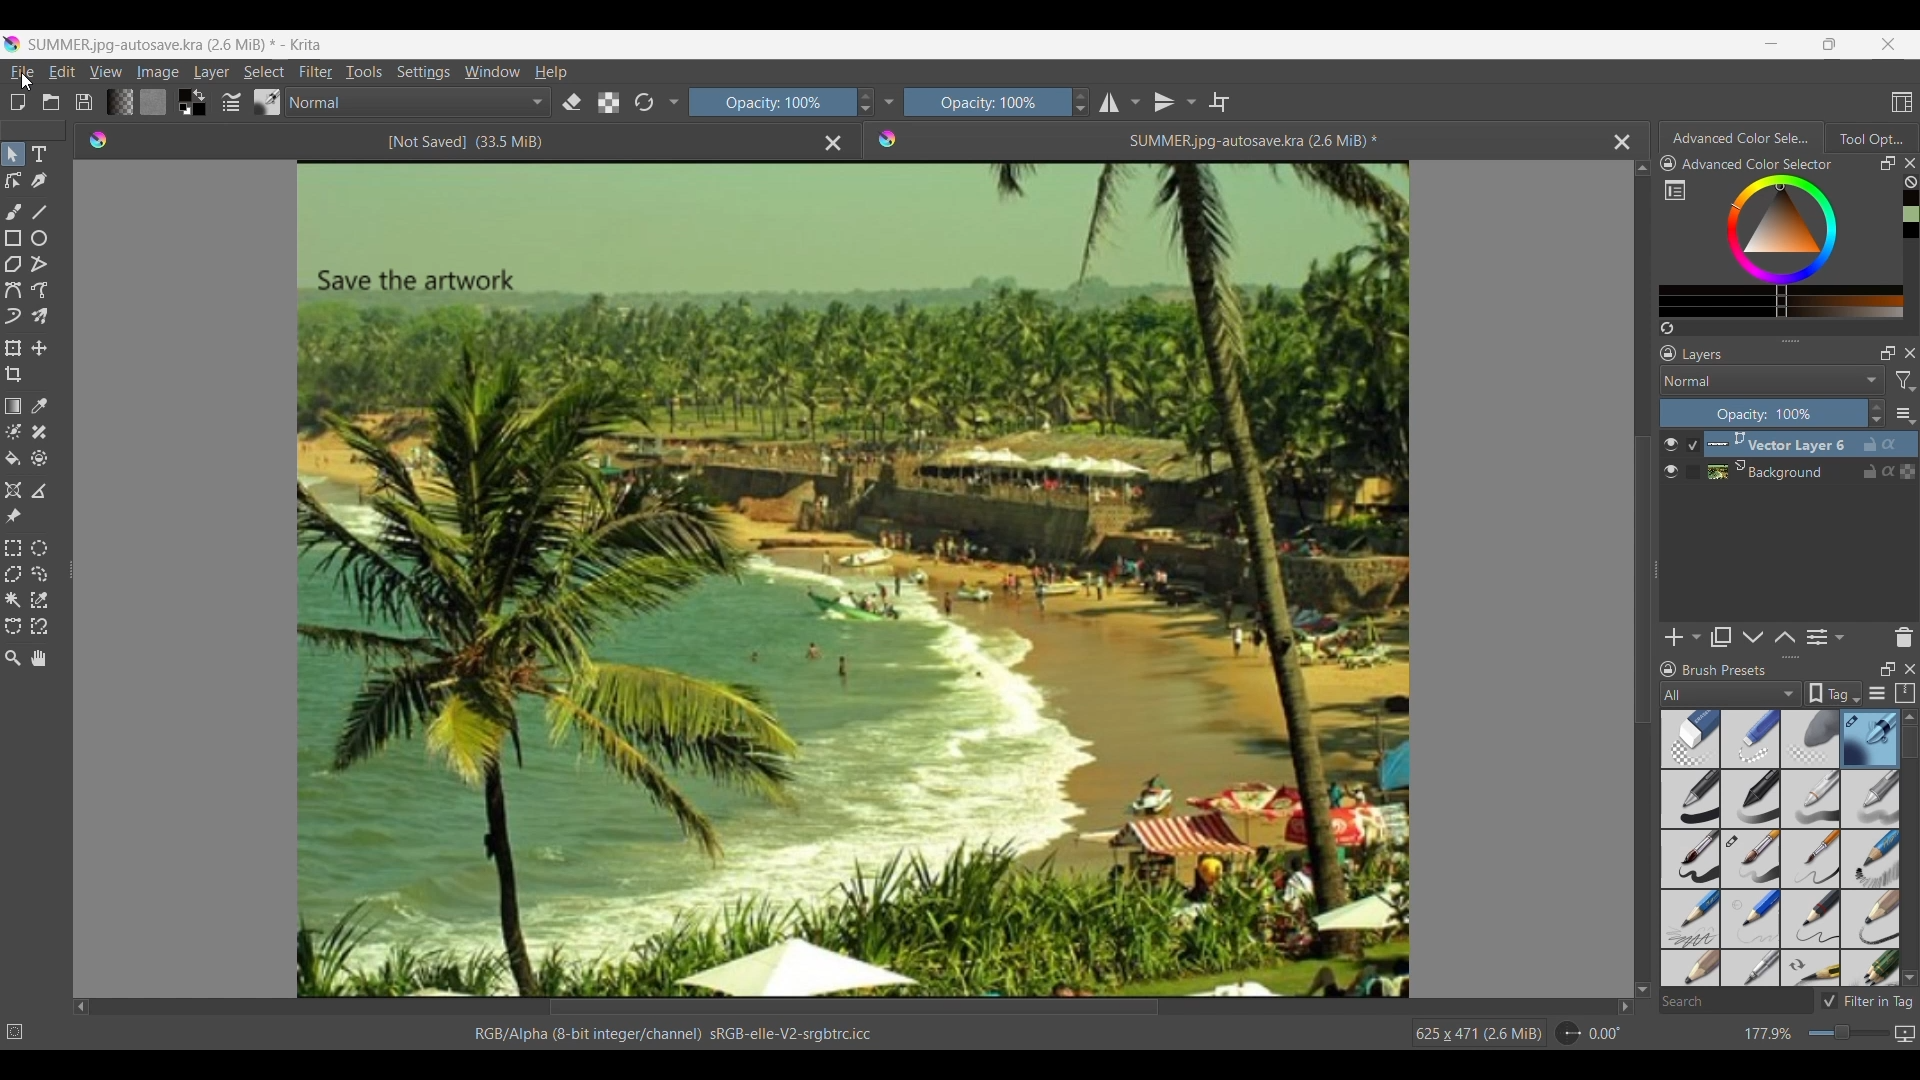 Image resolution: width=1920 pixels, height=1080 pixels. I want to click on Color range for selection, so click(1794, 246).